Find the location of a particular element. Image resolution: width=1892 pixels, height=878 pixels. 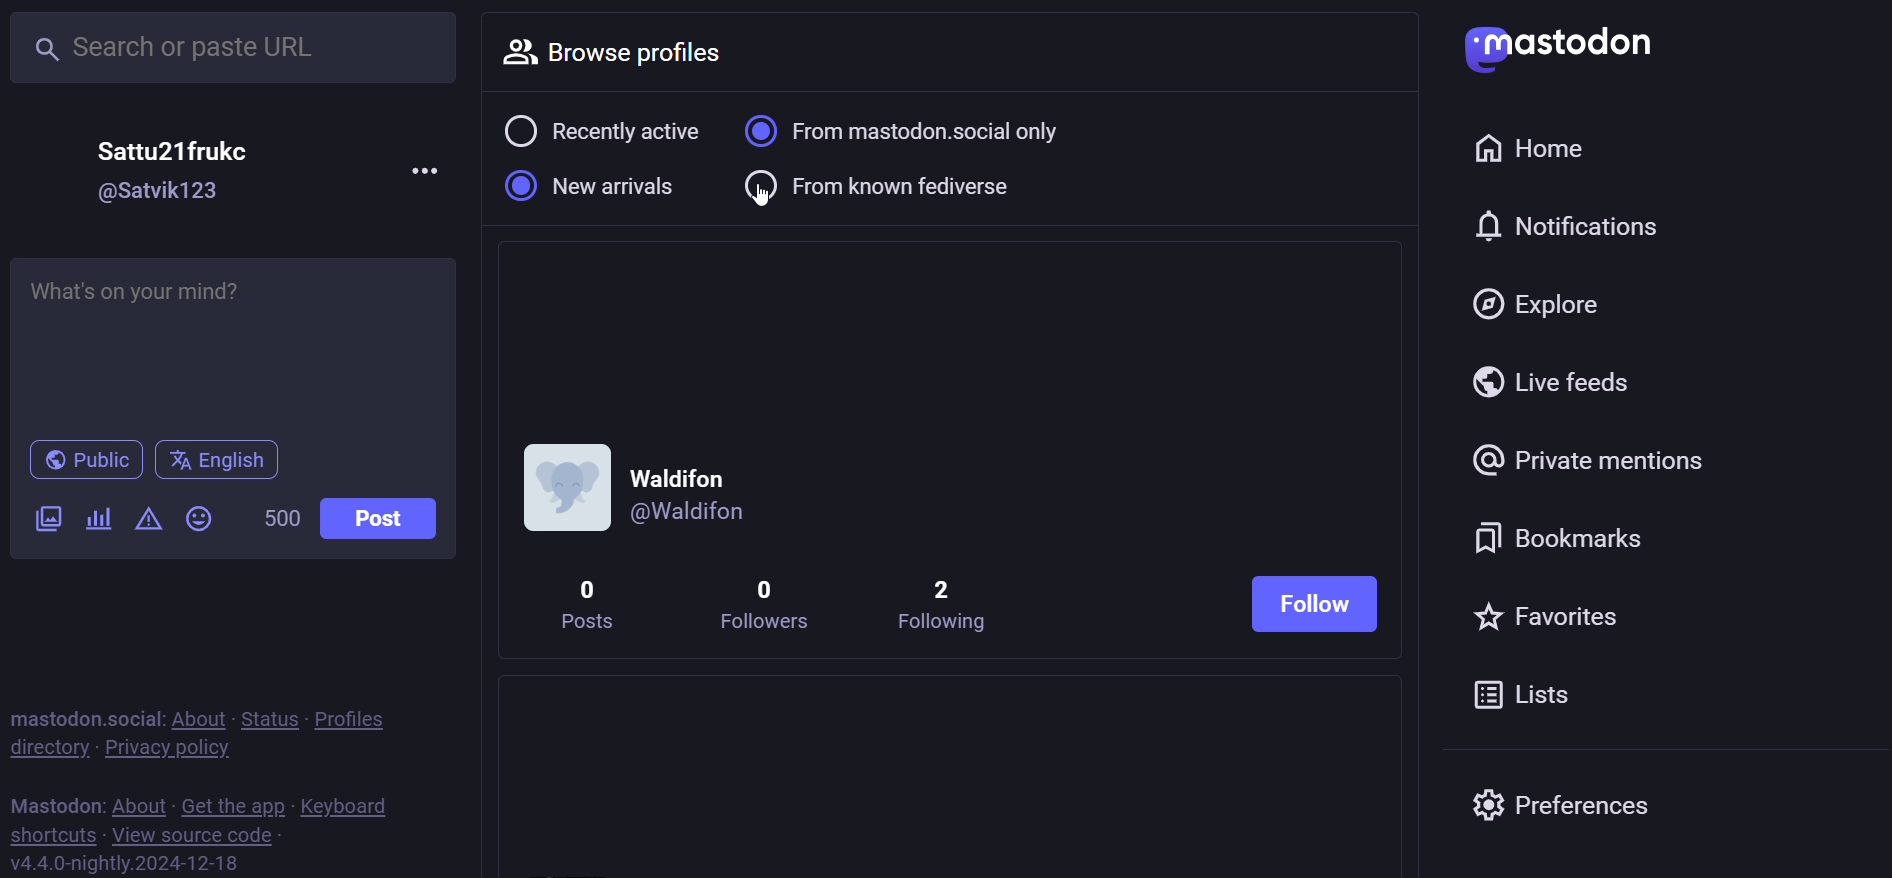

selected new arrival is located at coordinates (592, 188).